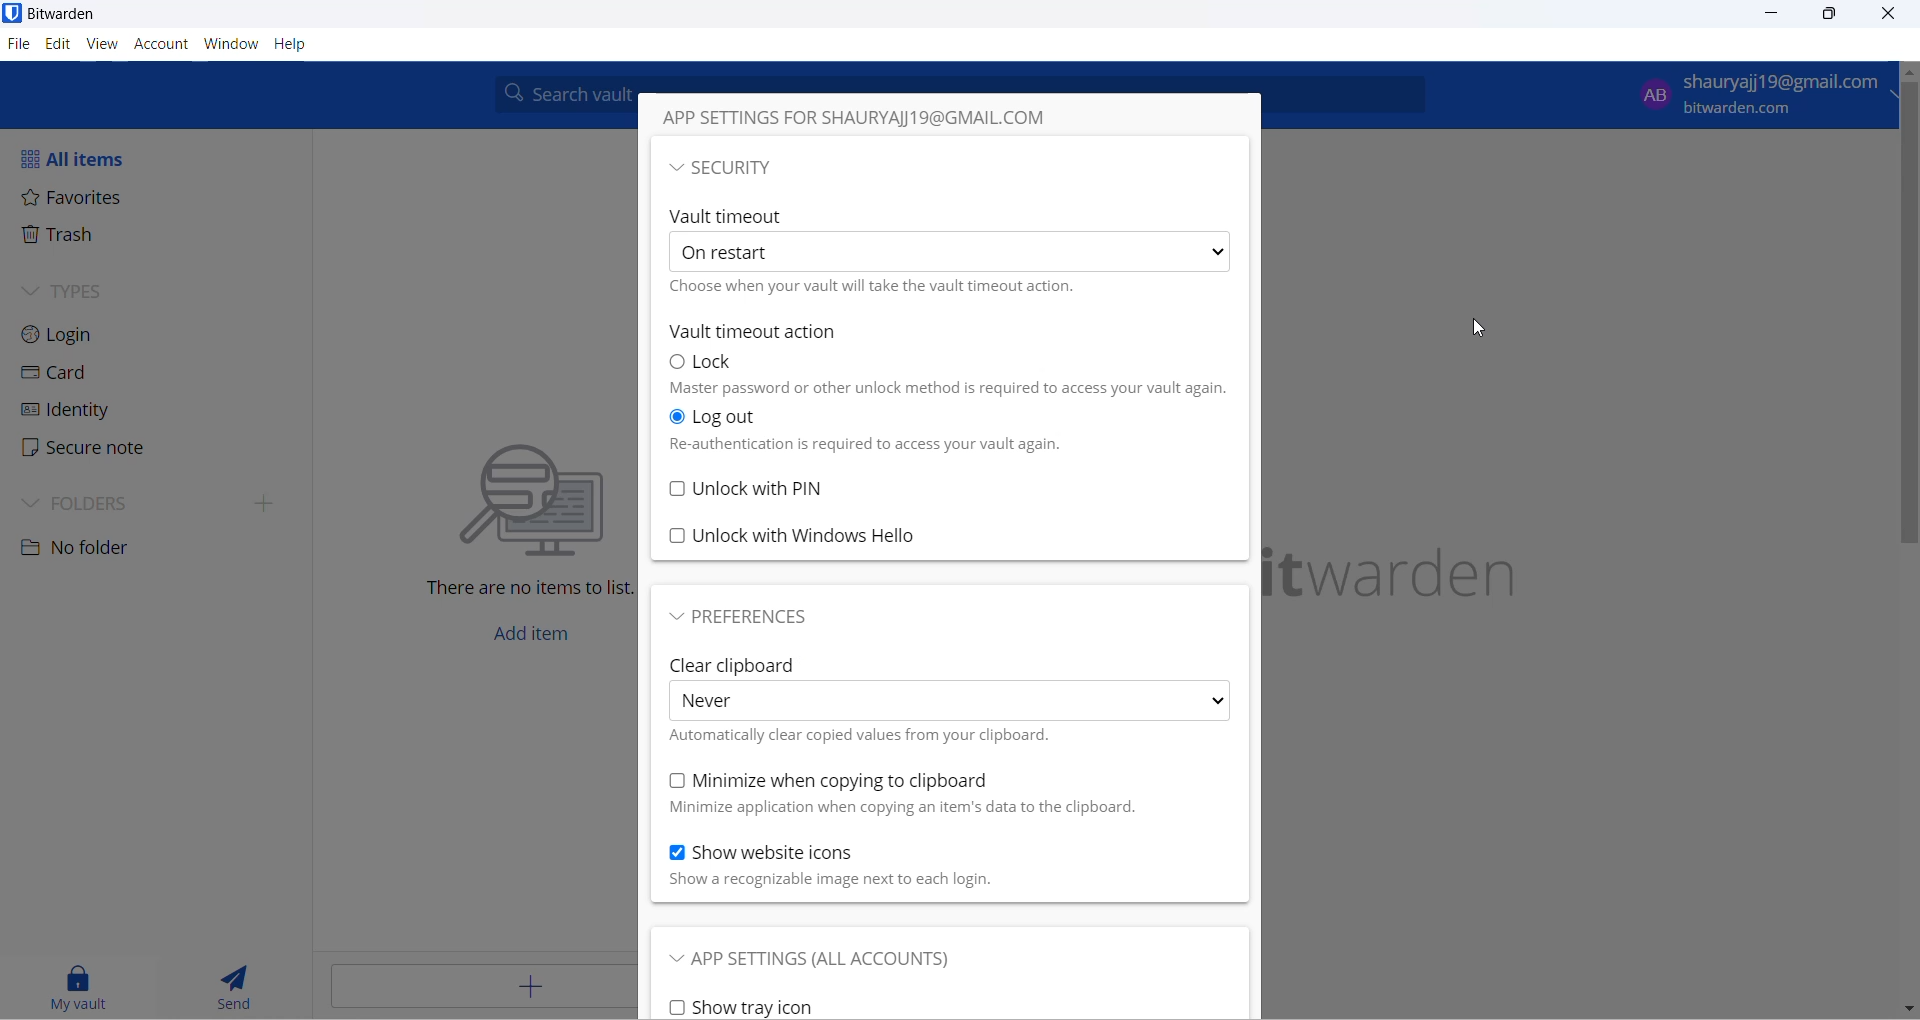 The image size is (1920, 1020). I want to click on scroll up button, so click(1906, 72).